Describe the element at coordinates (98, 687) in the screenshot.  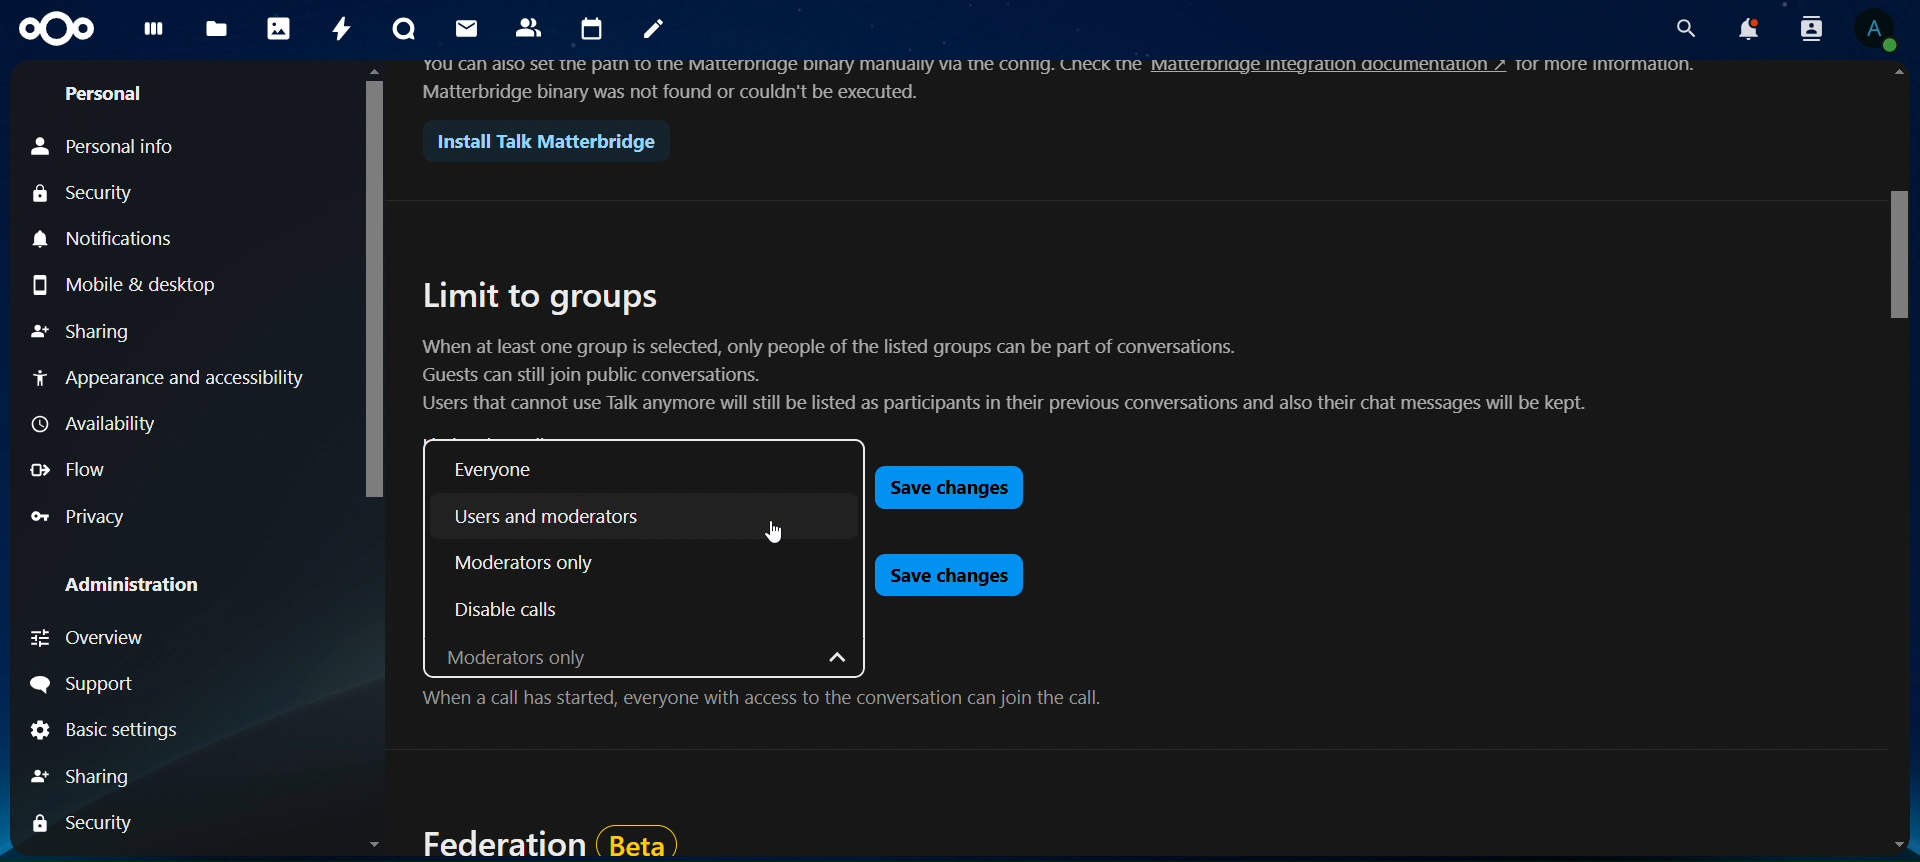
I see `support` at that location.